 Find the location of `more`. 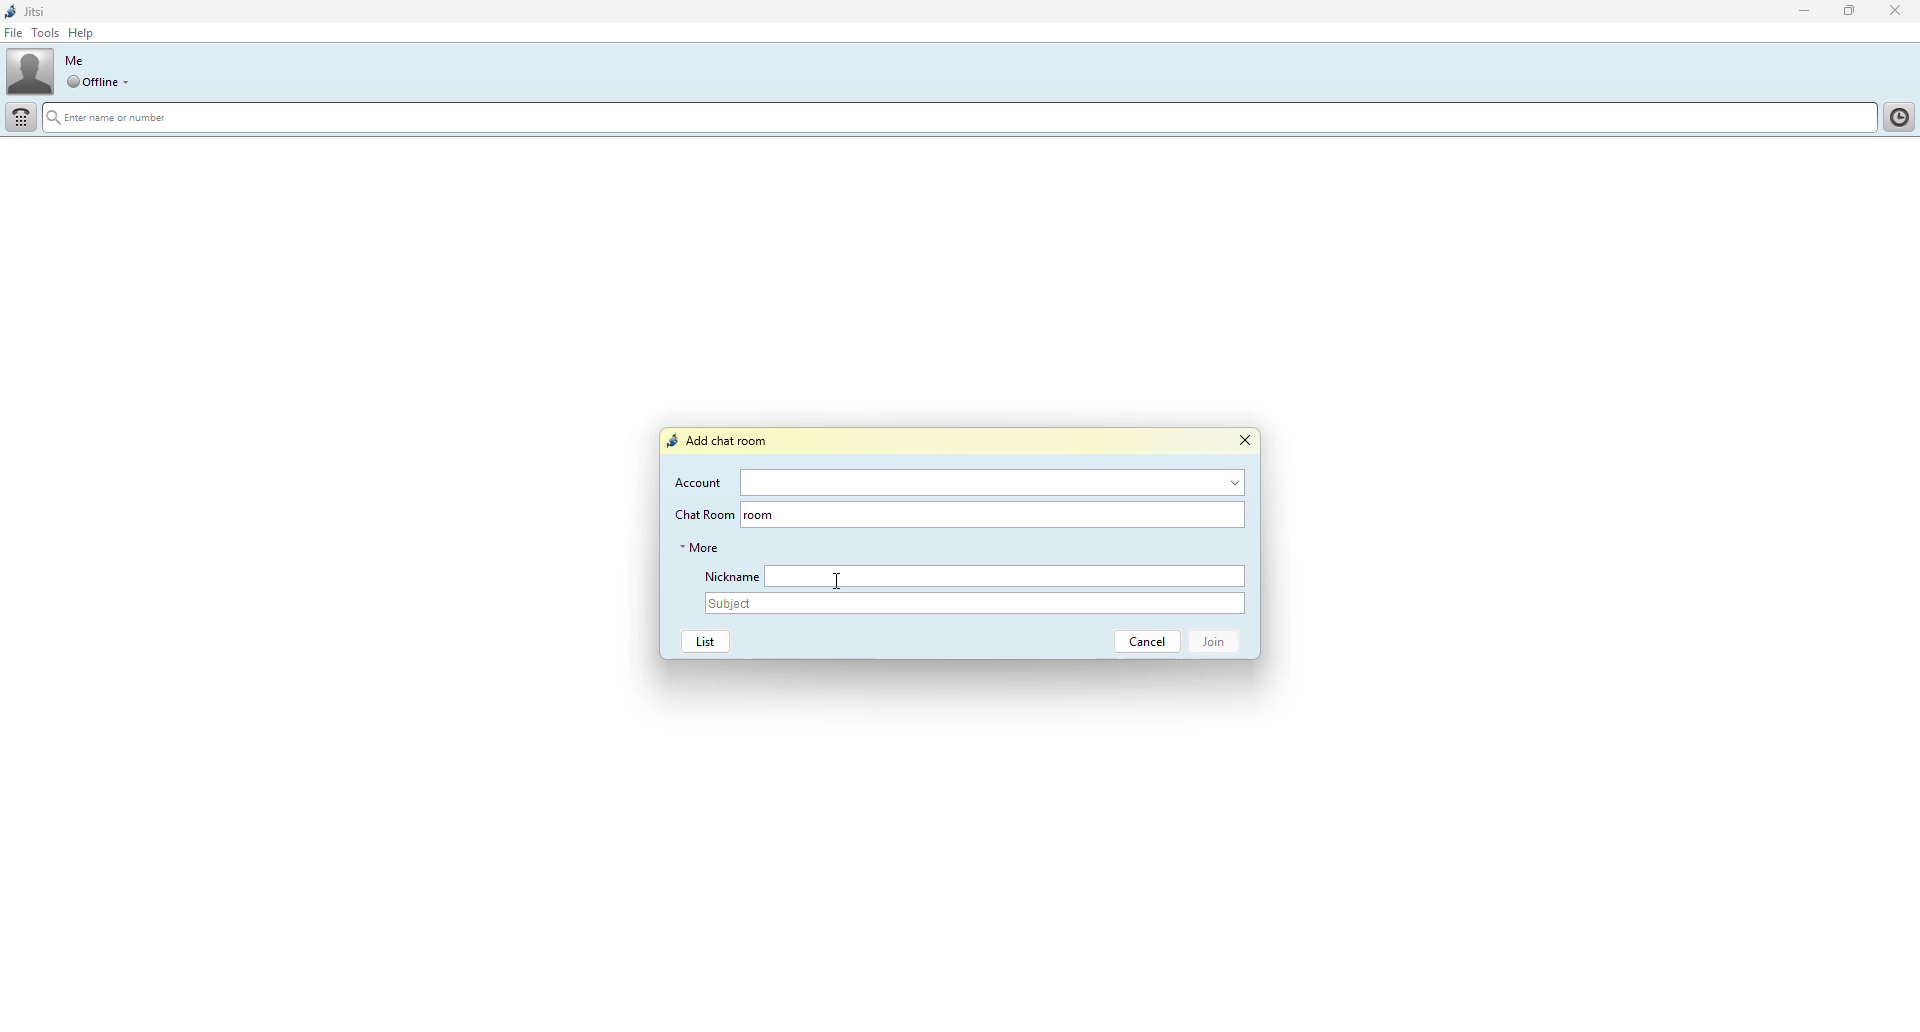

more is located at coordinates (700, 547).